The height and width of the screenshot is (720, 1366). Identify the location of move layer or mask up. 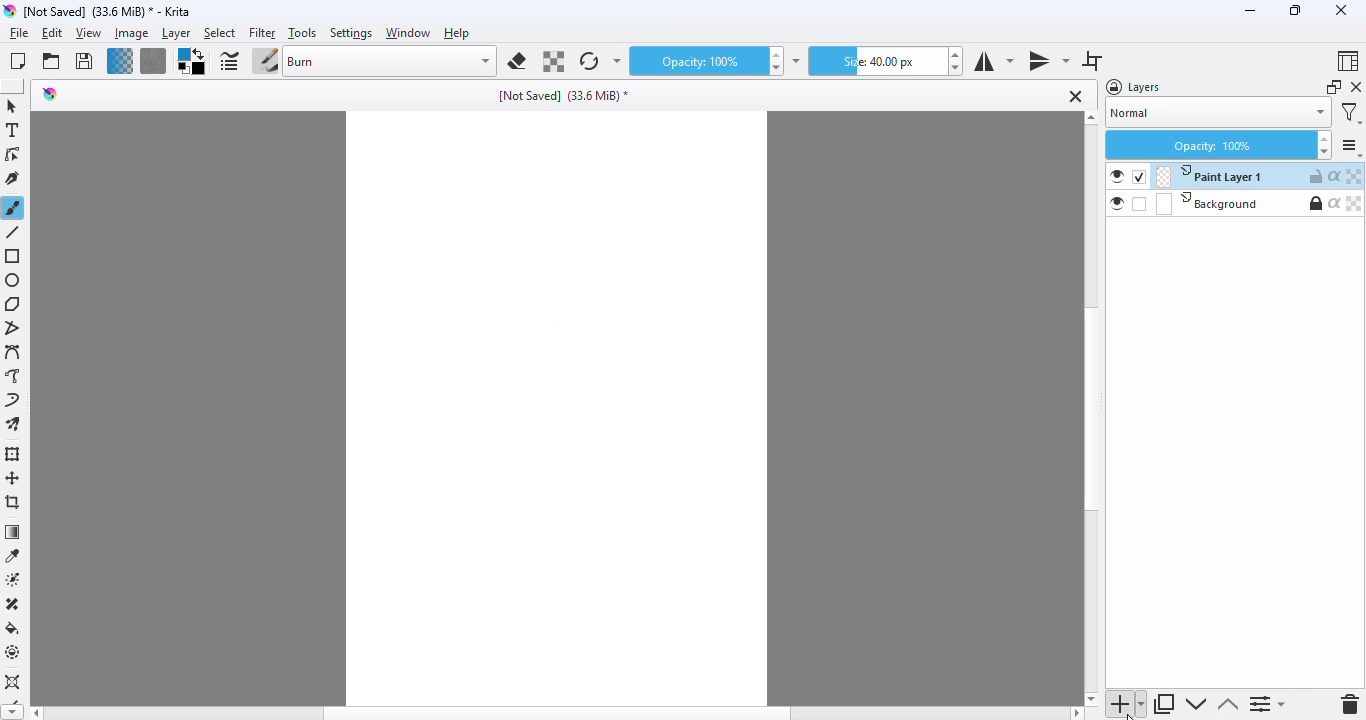
(1228, 705).